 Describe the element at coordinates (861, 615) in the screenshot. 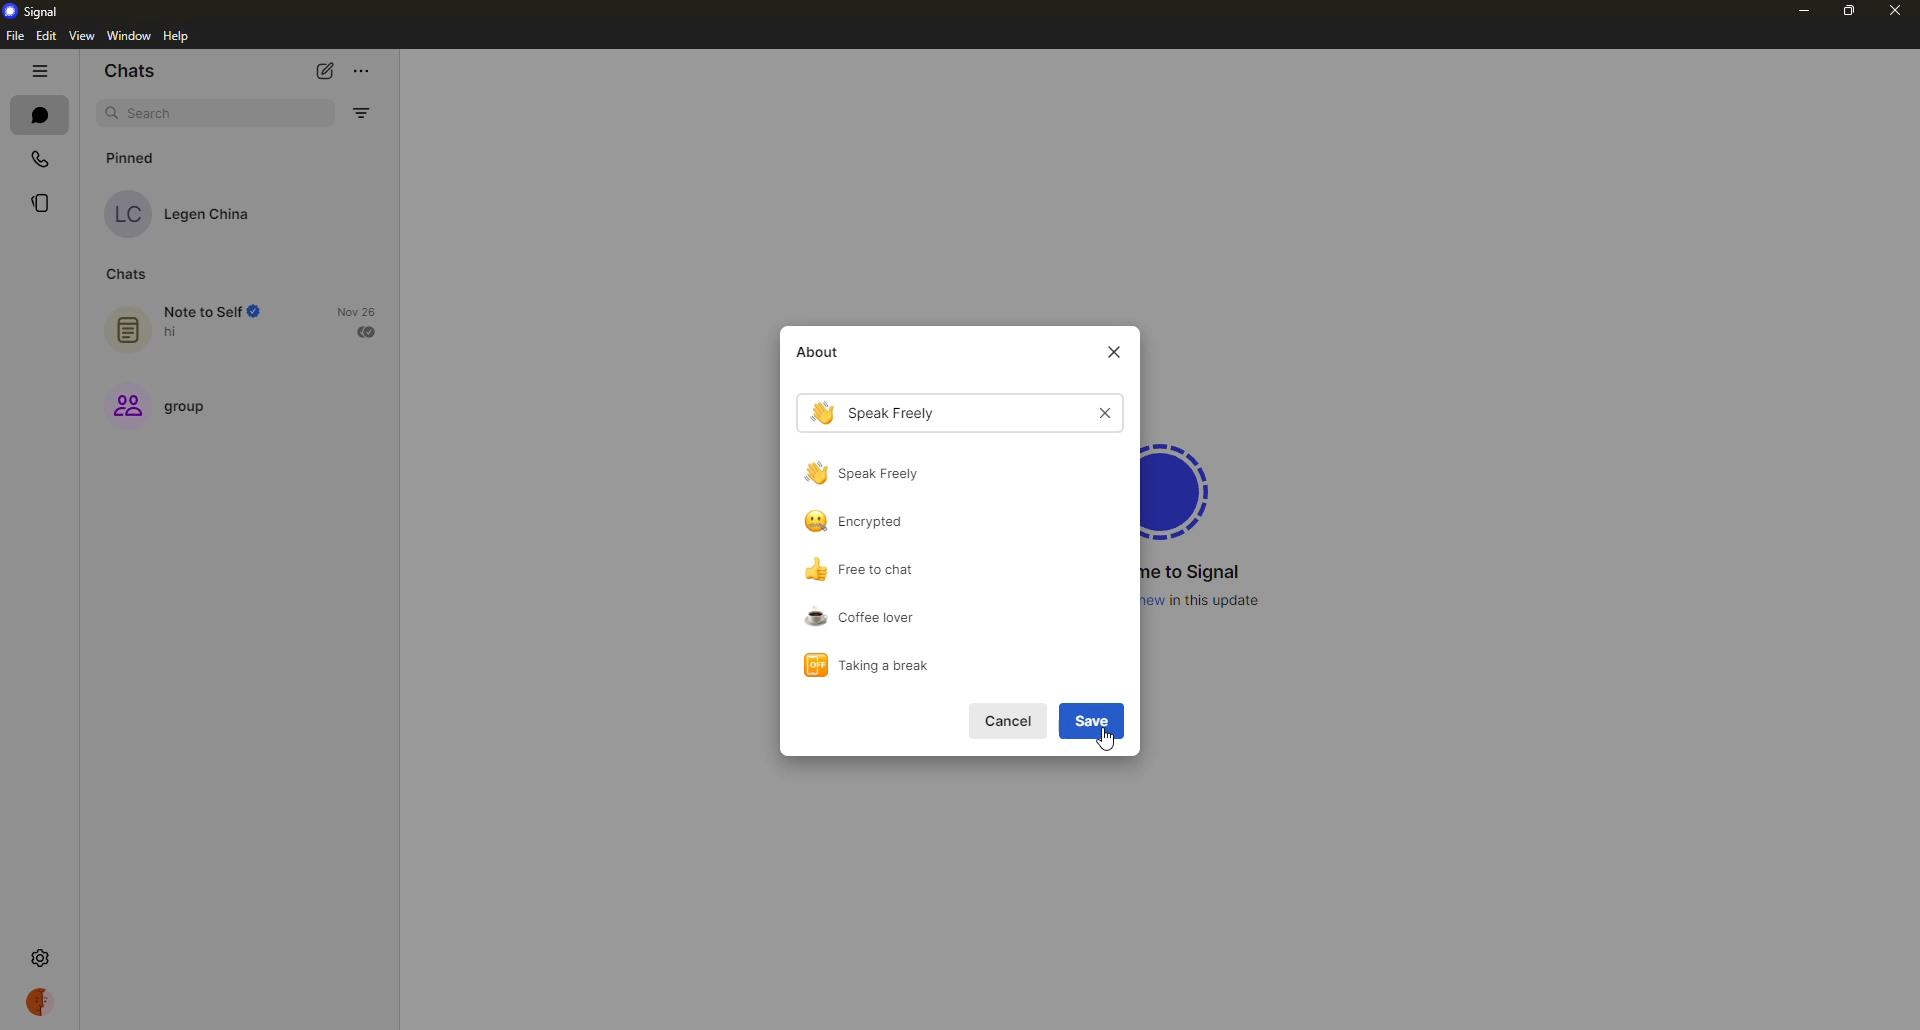

I see `coffee lover` at that location.